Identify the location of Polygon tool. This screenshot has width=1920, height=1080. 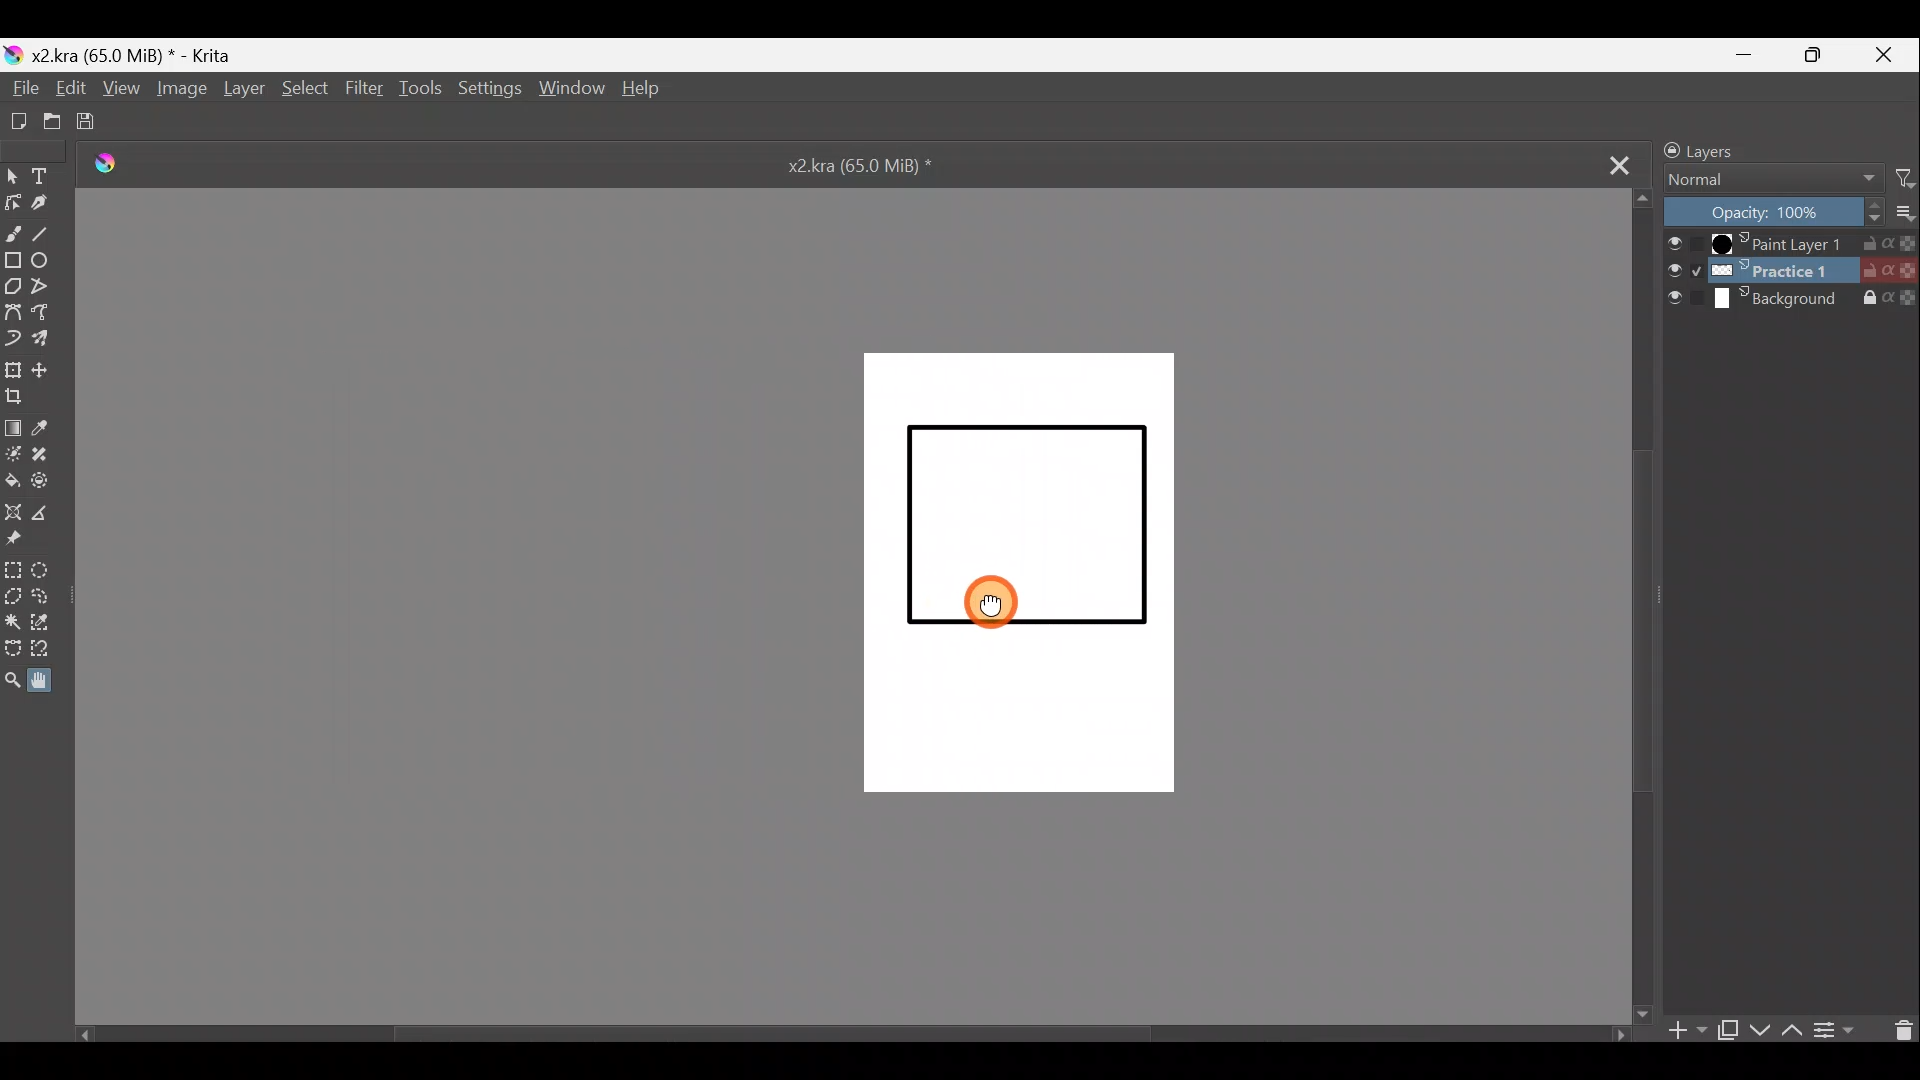
(12, 289).